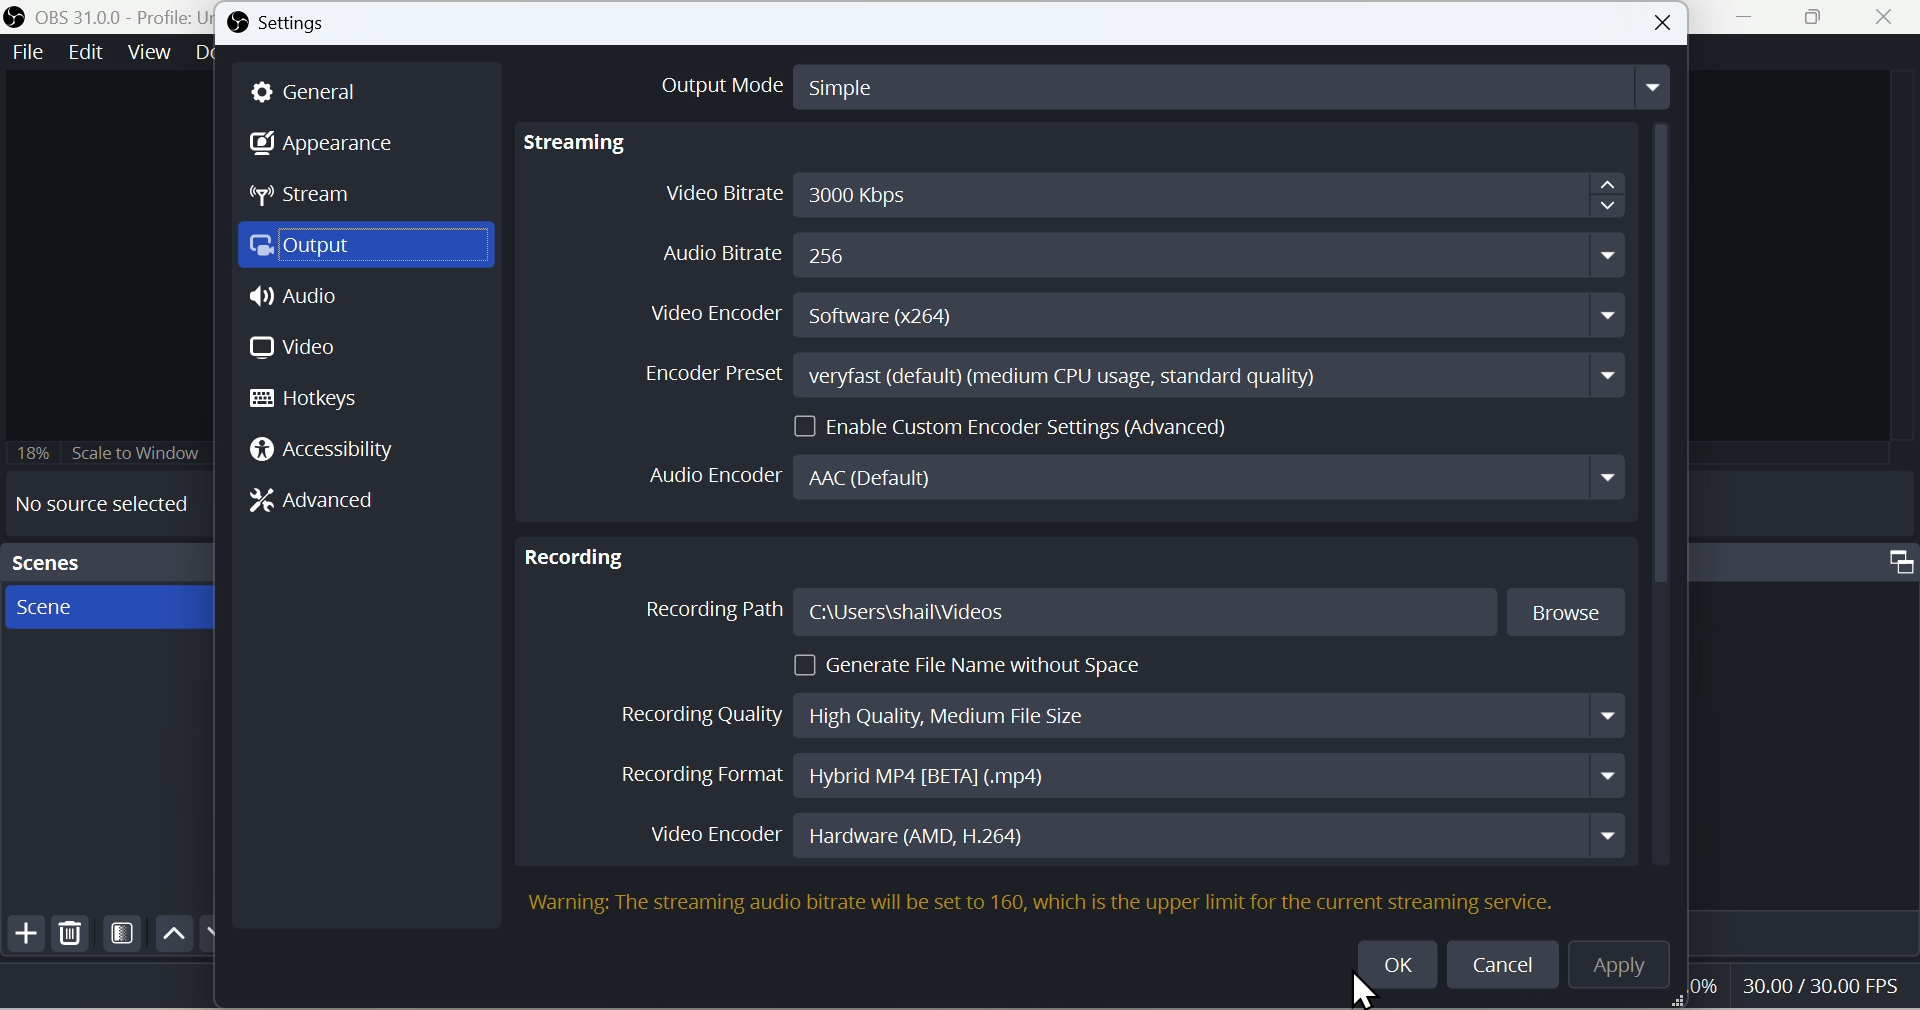  What do you see at coordinates (562, 903) in the screenshot?
I see `warning;` at bounding box center [562, 903].